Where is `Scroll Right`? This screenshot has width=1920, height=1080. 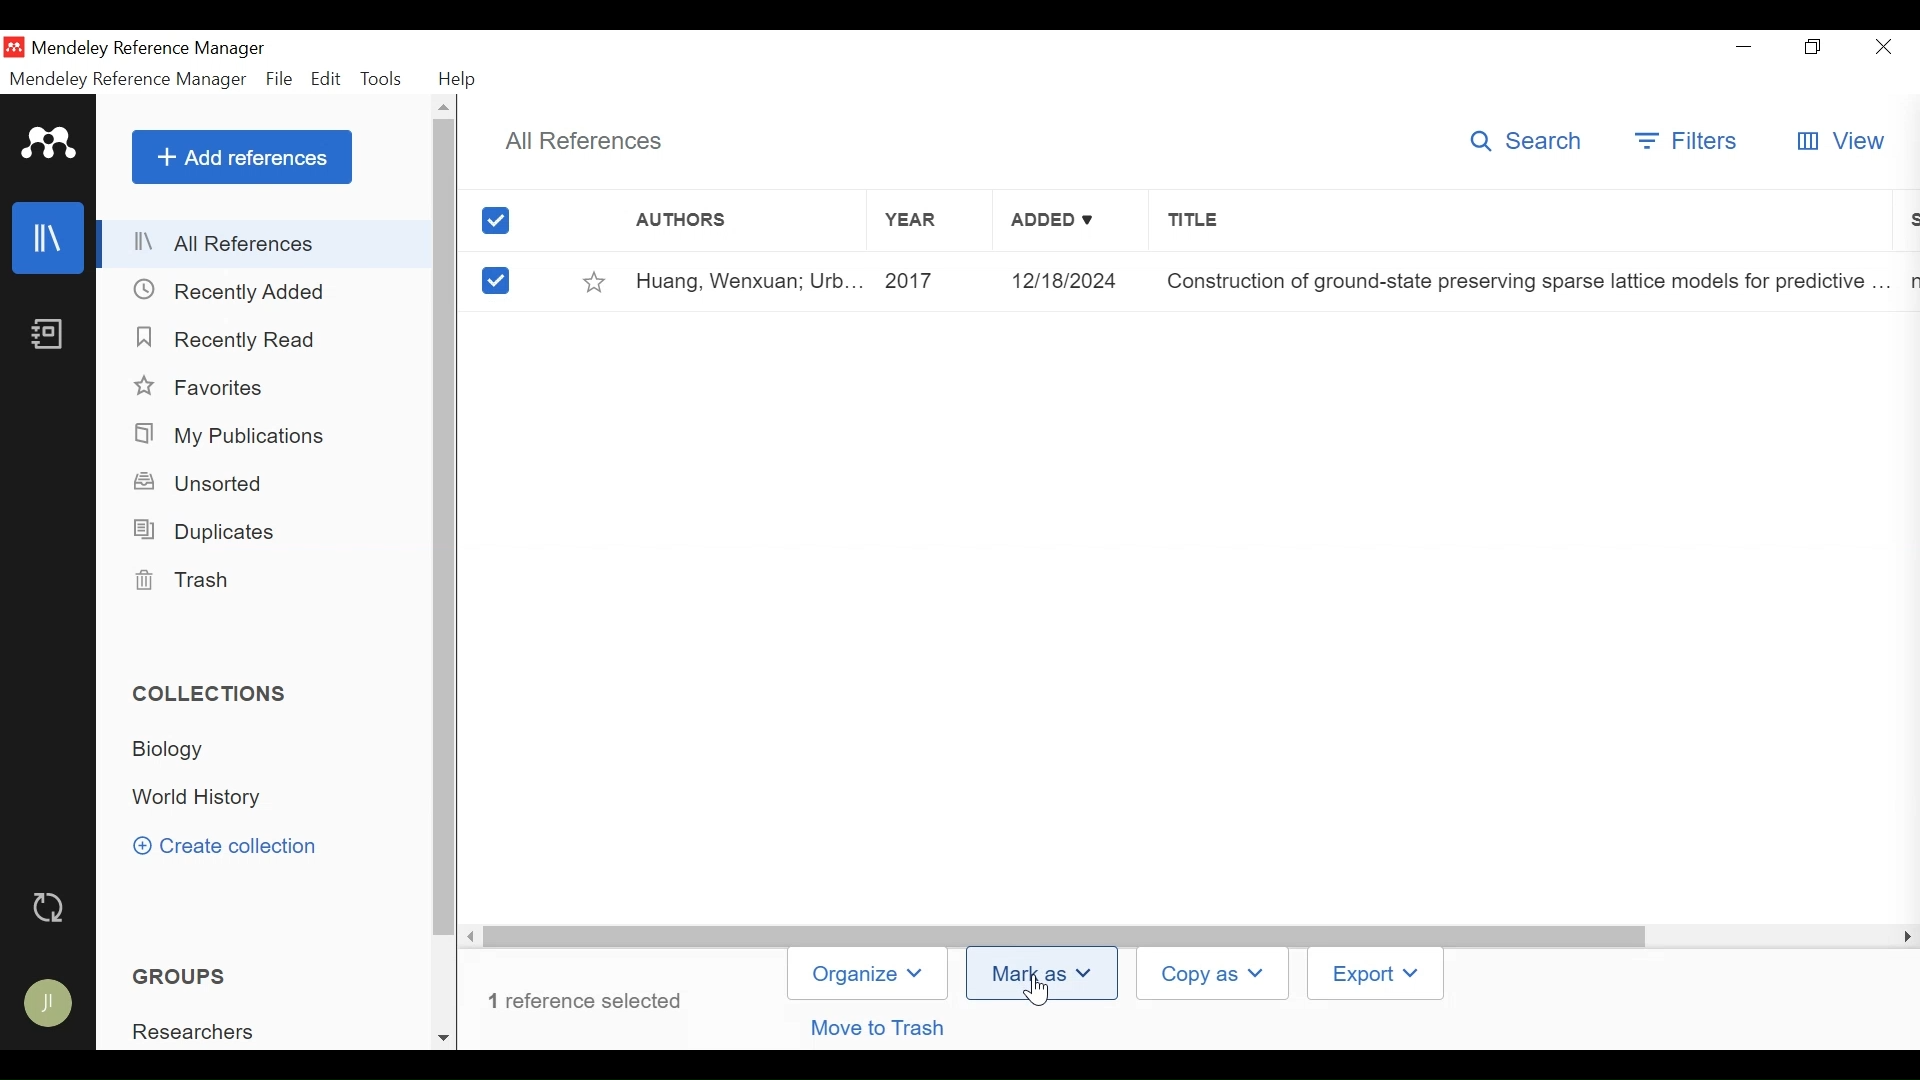
Scroll Right is located at coordinates (1908, 938).